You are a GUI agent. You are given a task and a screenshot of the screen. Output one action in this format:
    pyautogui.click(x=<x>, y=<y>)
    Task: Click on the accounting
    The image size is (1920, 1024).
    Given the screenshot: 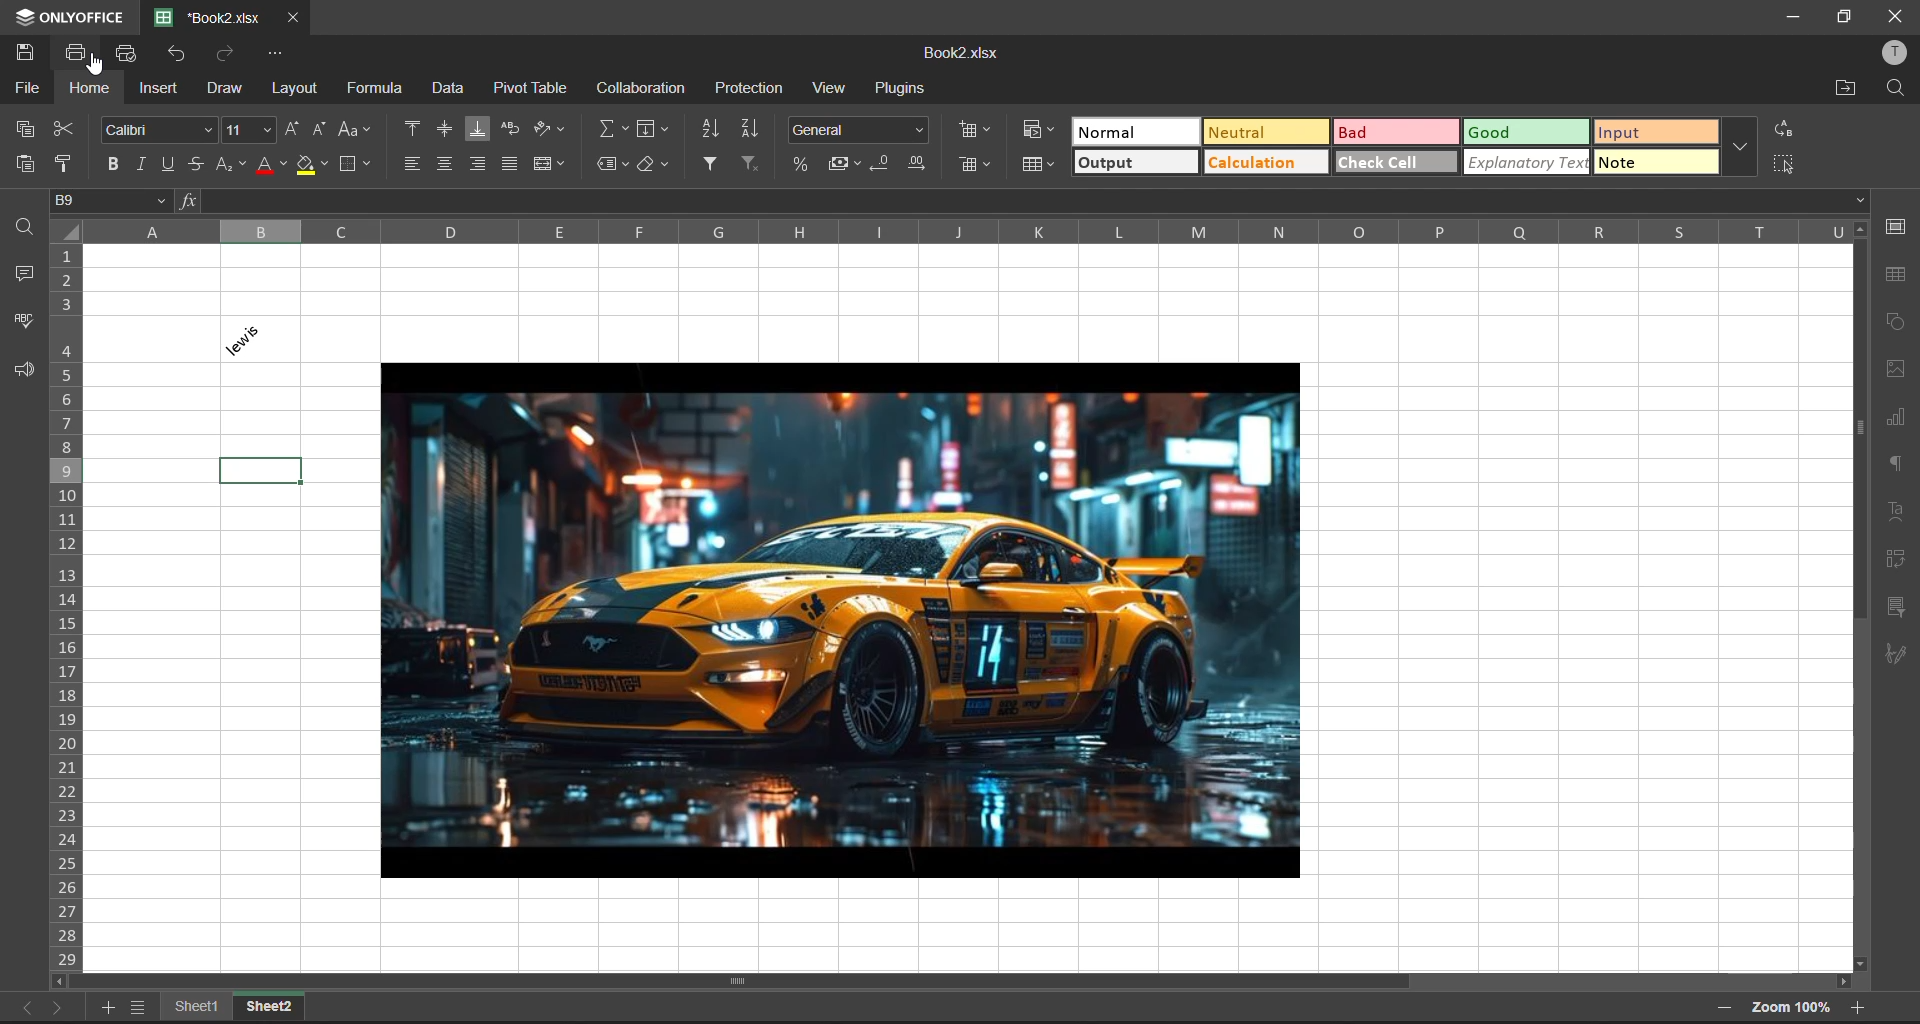 What is the action you would take?
    pyautogui.click(x=841, y=163)
    